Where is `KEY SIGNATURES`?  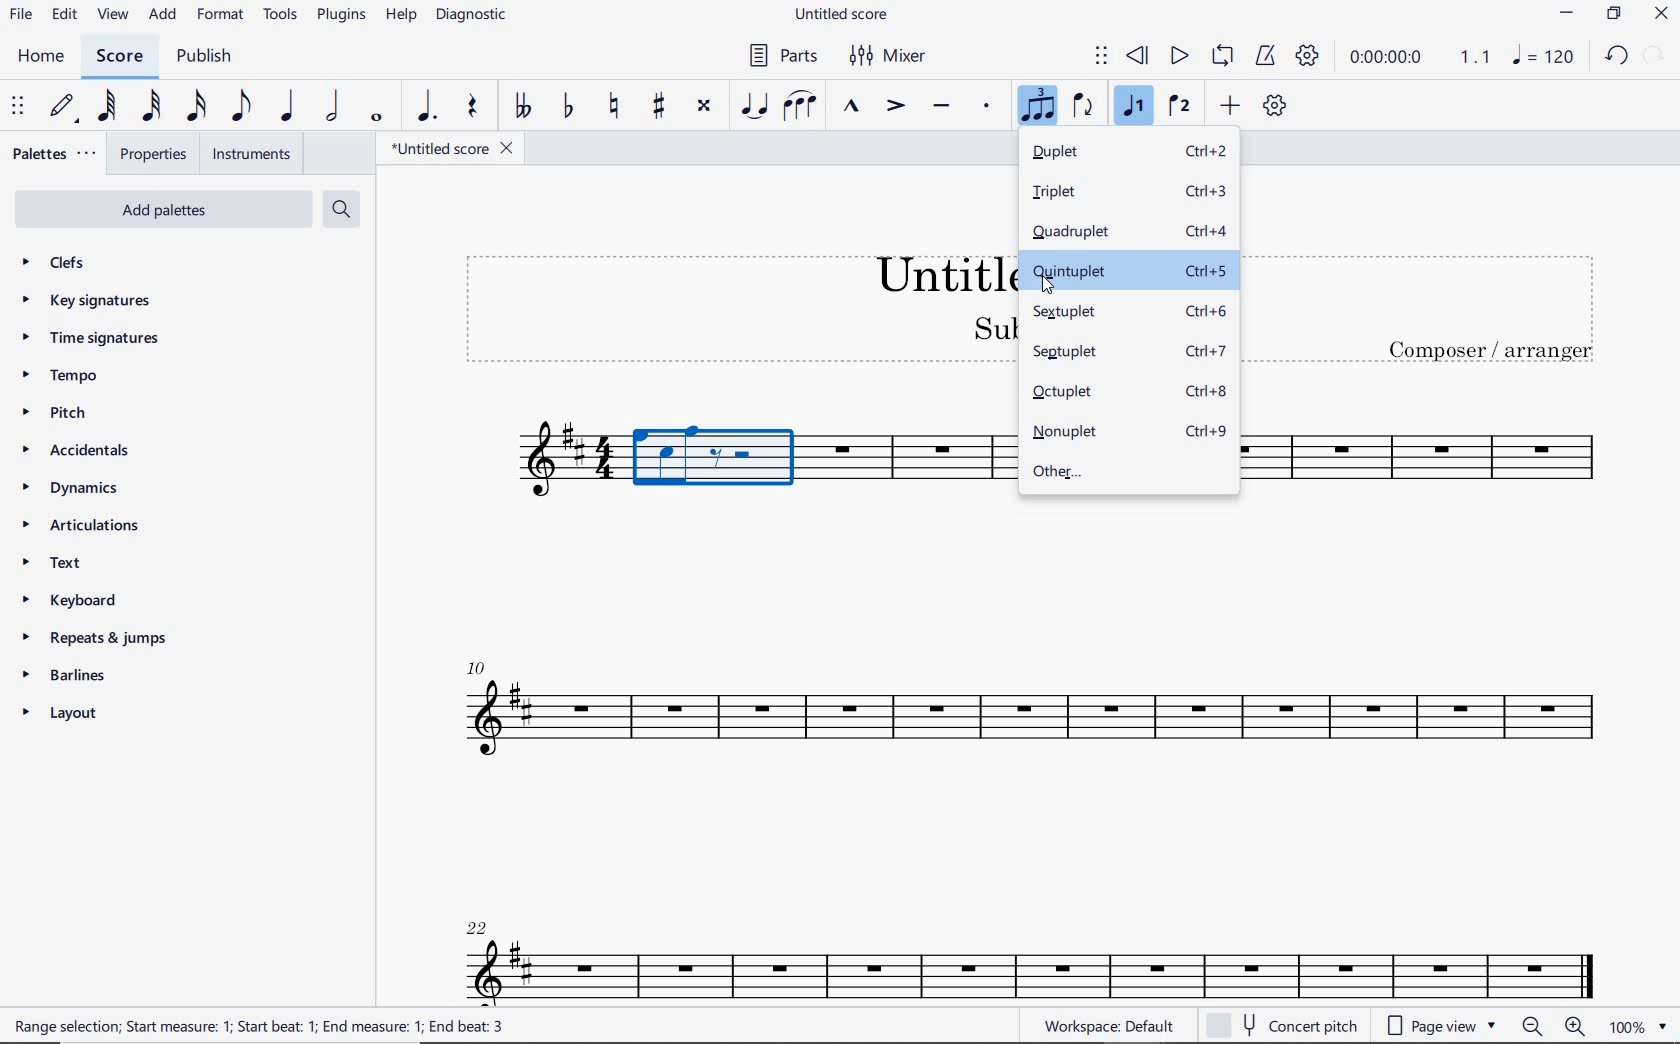 KEY SIGNATURES is located at coordinates (95, 301).